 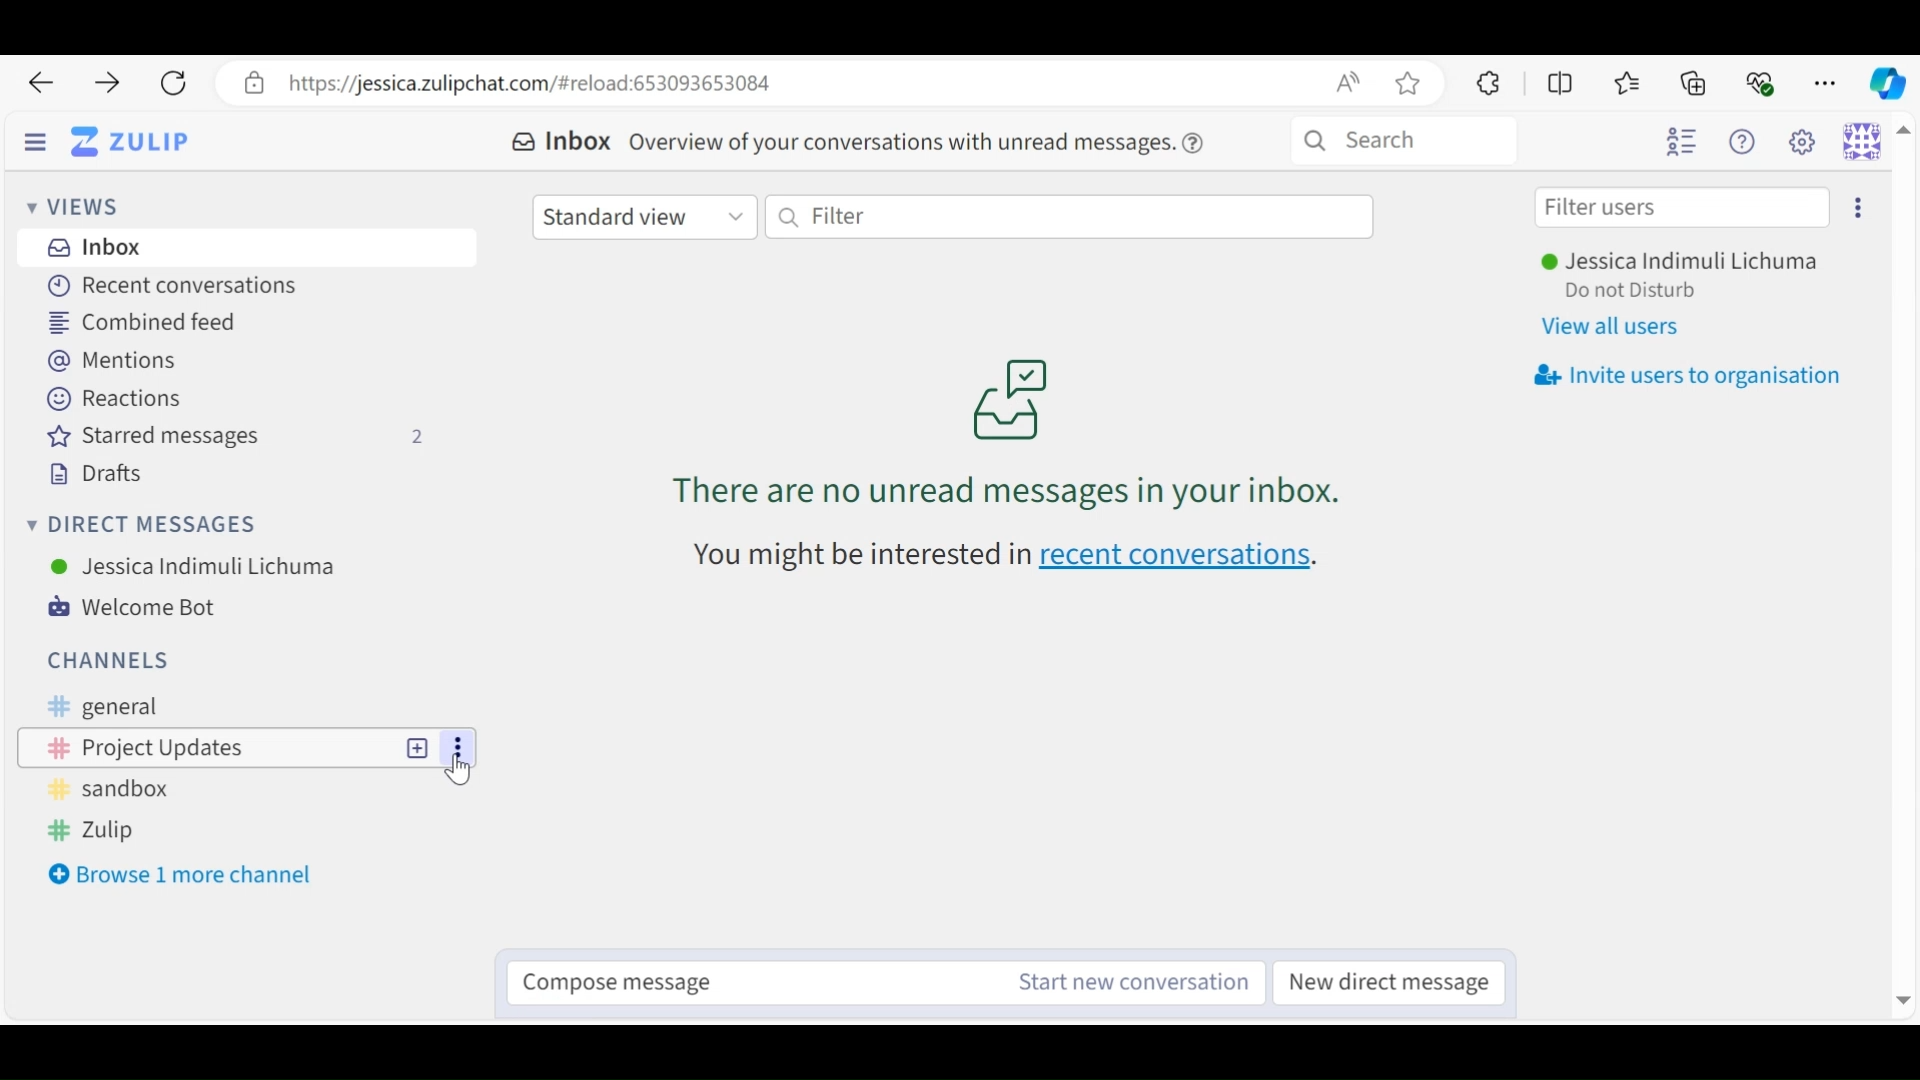 I want to click on Channel, so click(x=249, y=789).